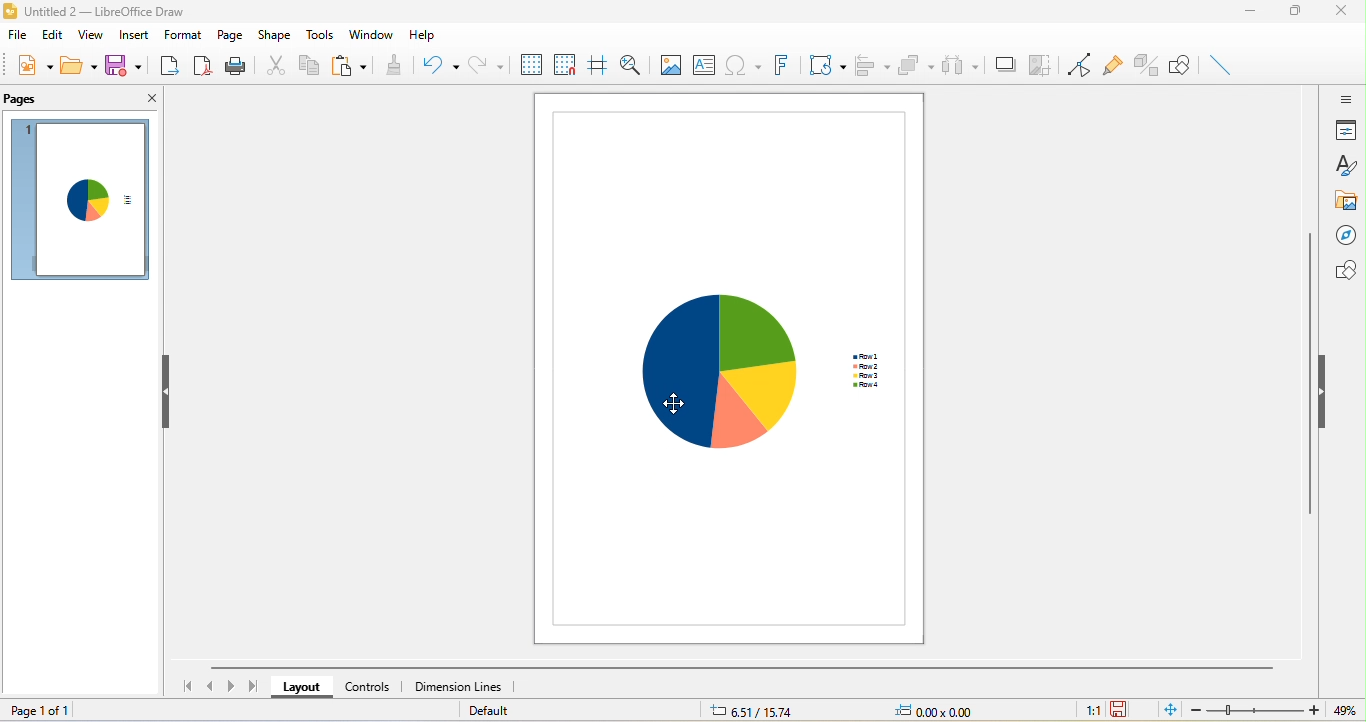 Image resolution: width=1366 pixels, height=722 pixels. What do you see at coordinates (485, 63) in the screenshot?
I see `redo` at bounding box center [485, 63].